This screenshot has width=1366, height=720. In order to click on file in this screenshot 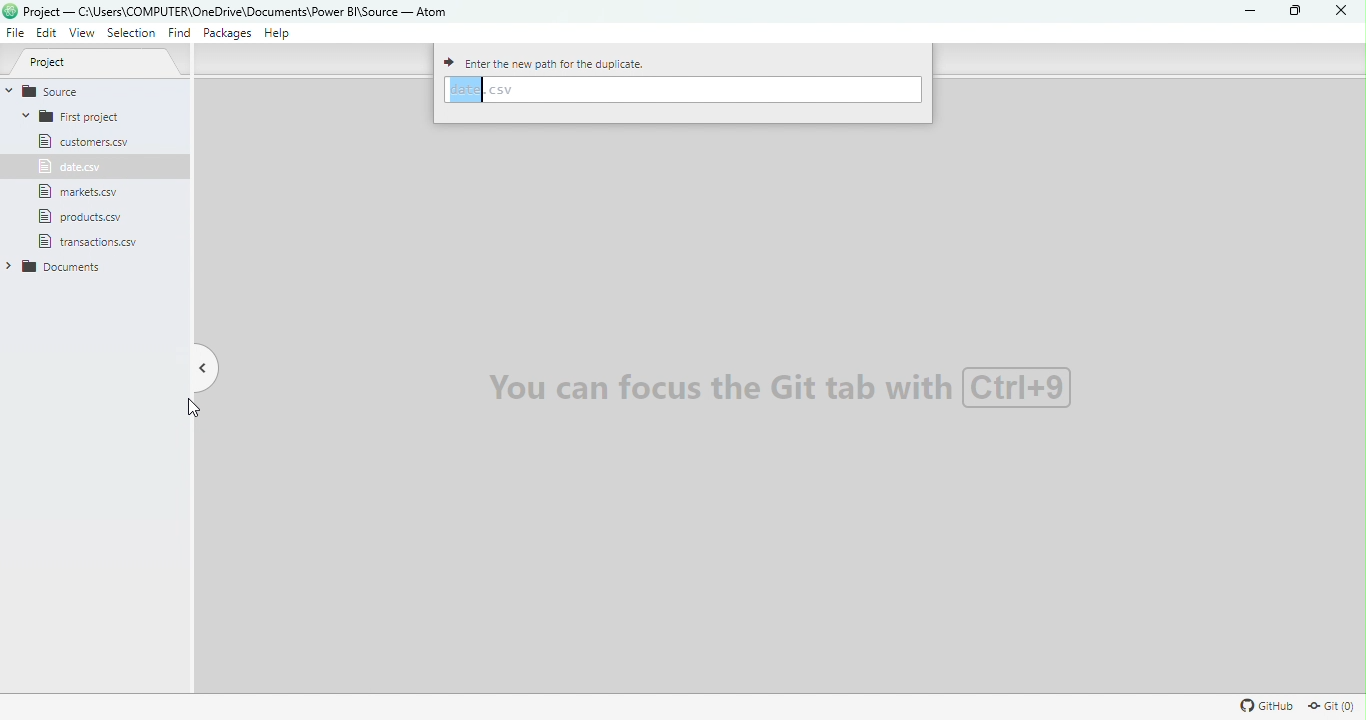, I will do `click(84, 240)`.